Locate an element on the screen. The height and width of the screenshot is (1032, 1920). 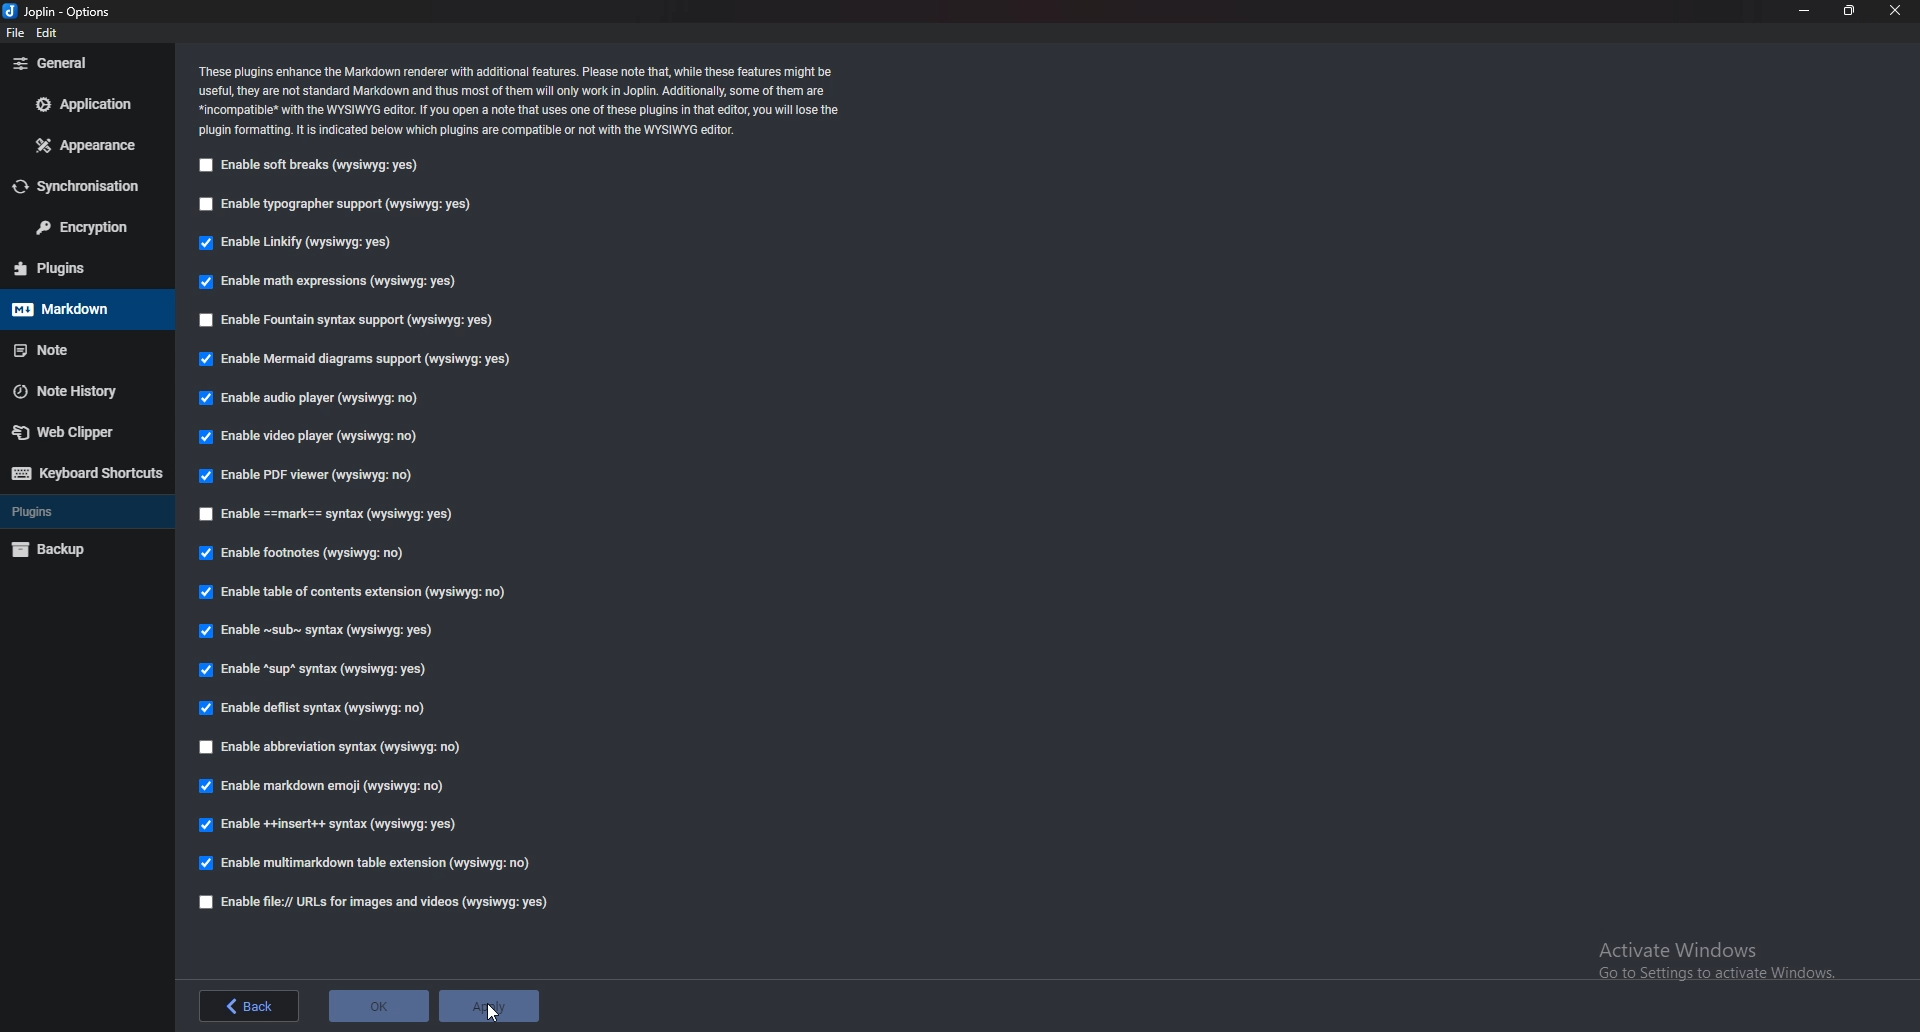
edit is located at coordinates (48, 32).